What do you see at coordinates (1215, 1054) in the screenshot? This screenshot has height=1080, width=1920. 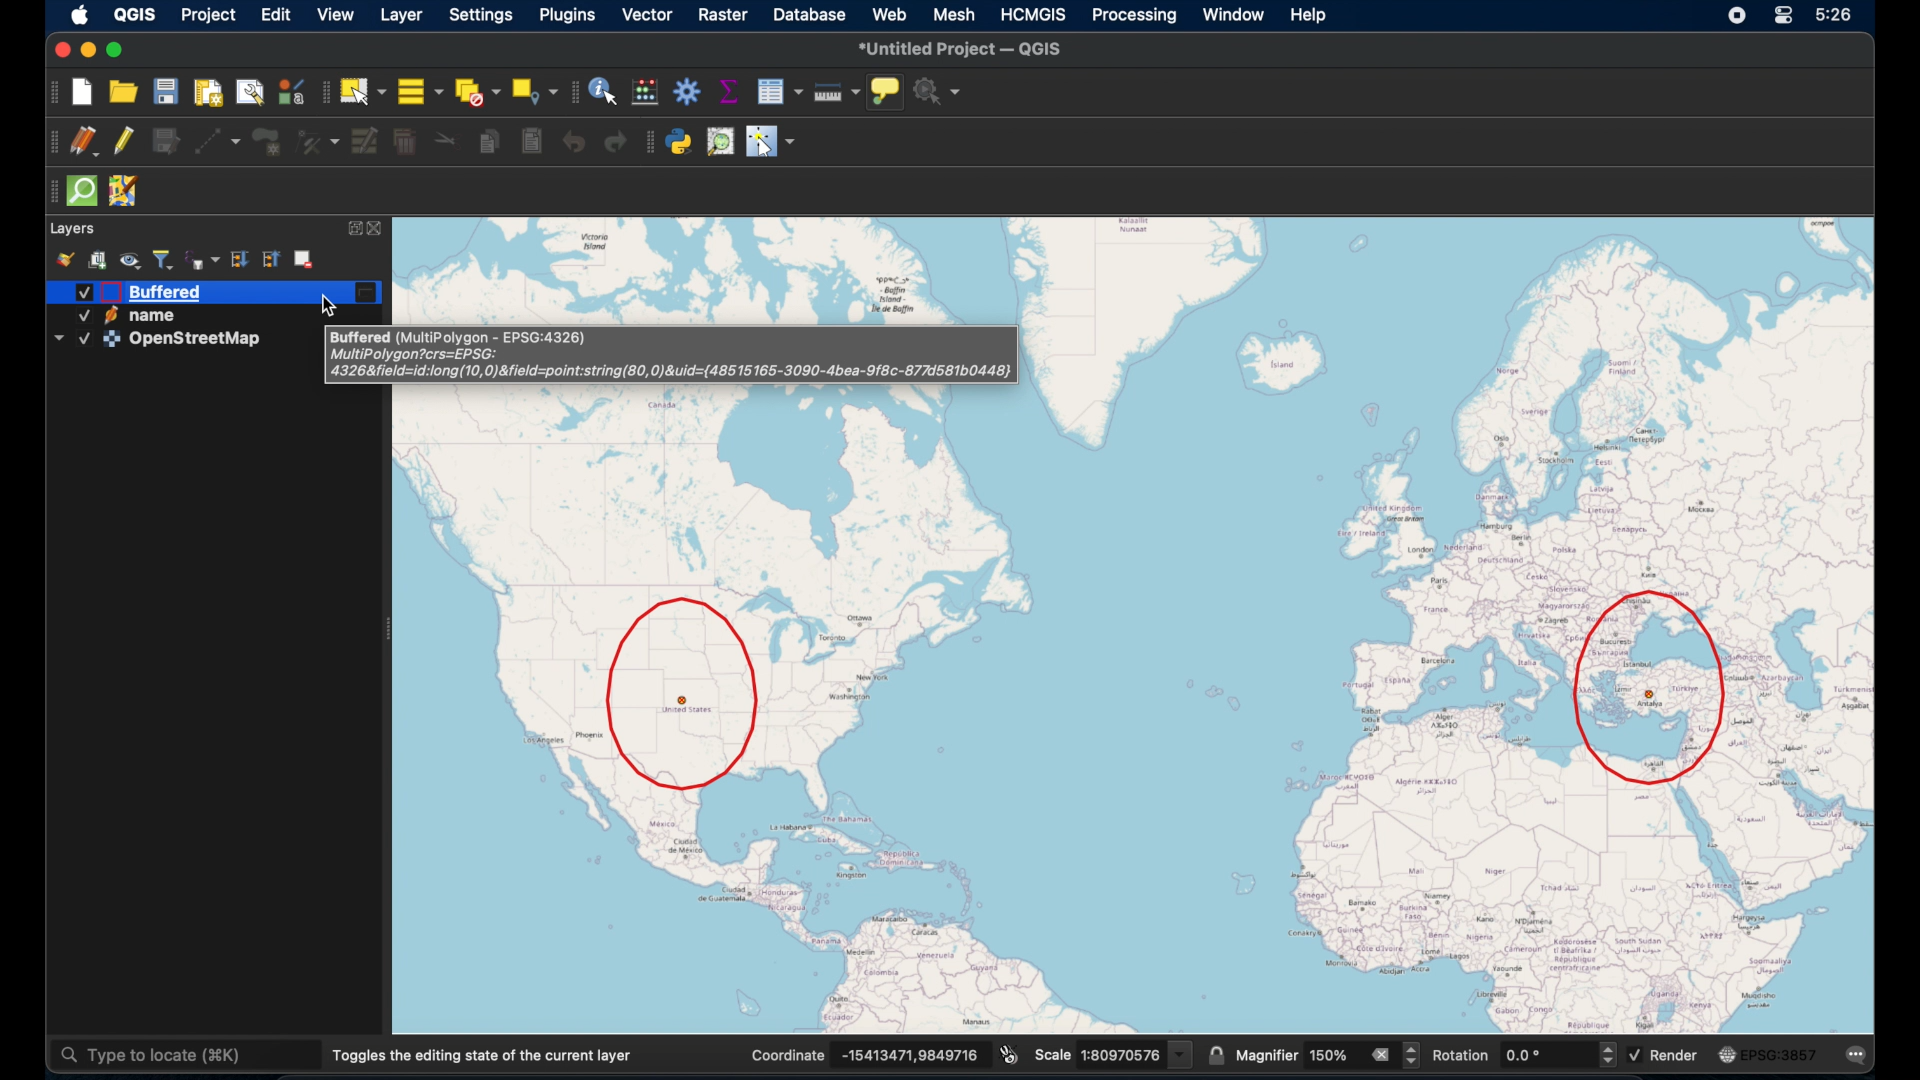 I see `lock scale` at bounding box center [1215, 1054].